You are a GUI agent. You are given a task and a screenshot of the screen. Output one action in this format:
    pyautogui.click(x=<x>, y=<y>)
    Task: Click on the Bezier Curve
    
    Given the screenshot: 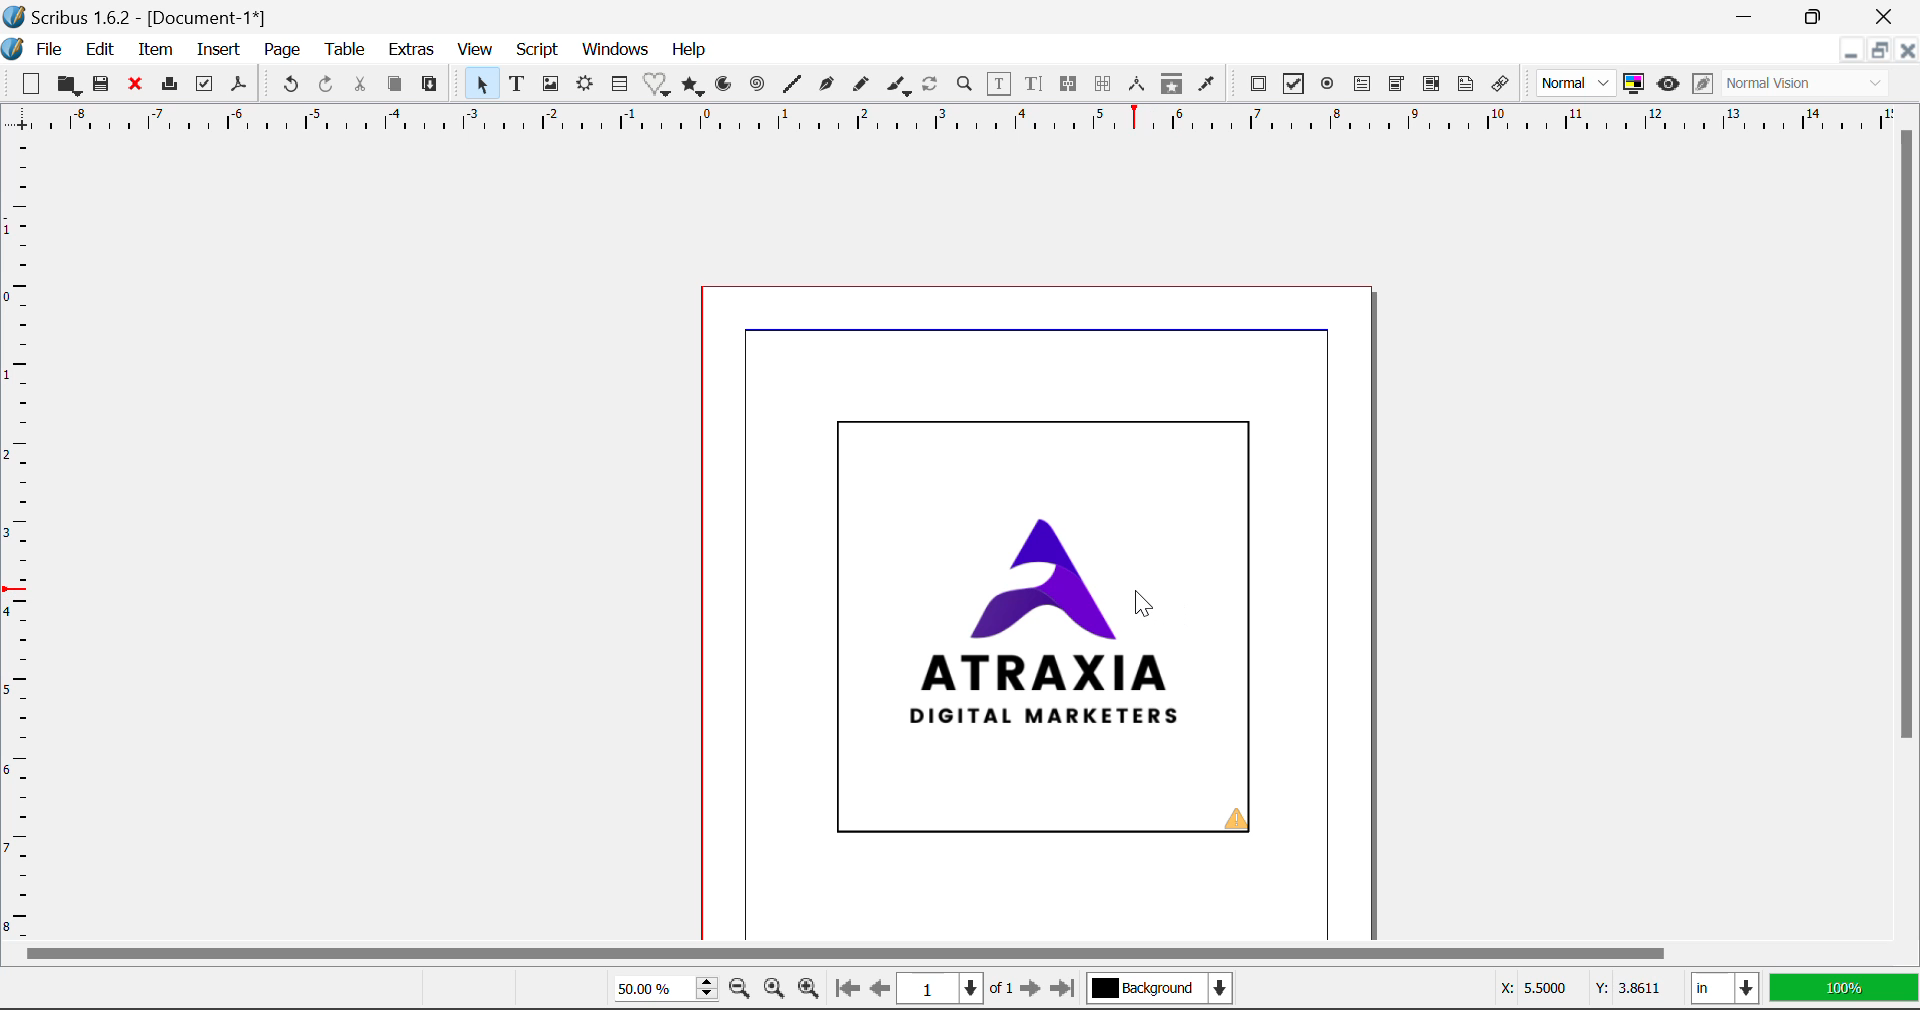 What is the action you would take?
    pyautogui.click(x=827, y=87)
    